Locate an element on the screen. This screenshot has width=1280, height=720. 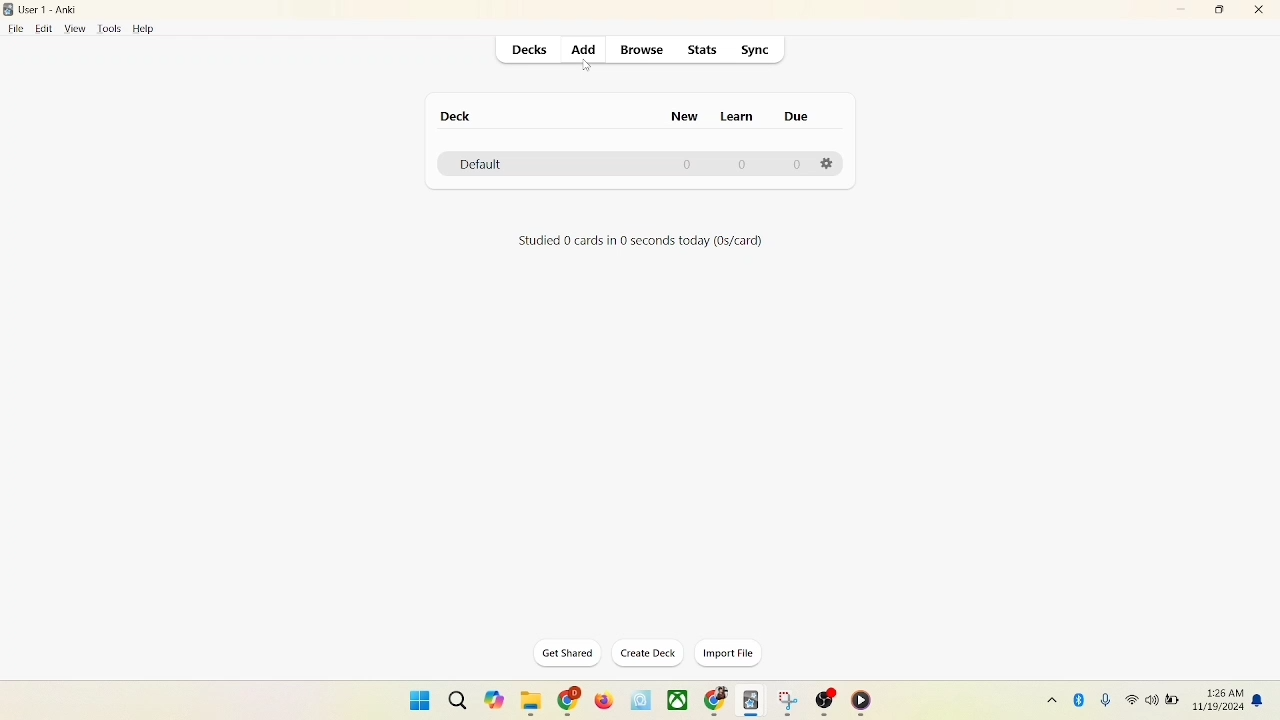
close is located at coordinates (1260, 11).